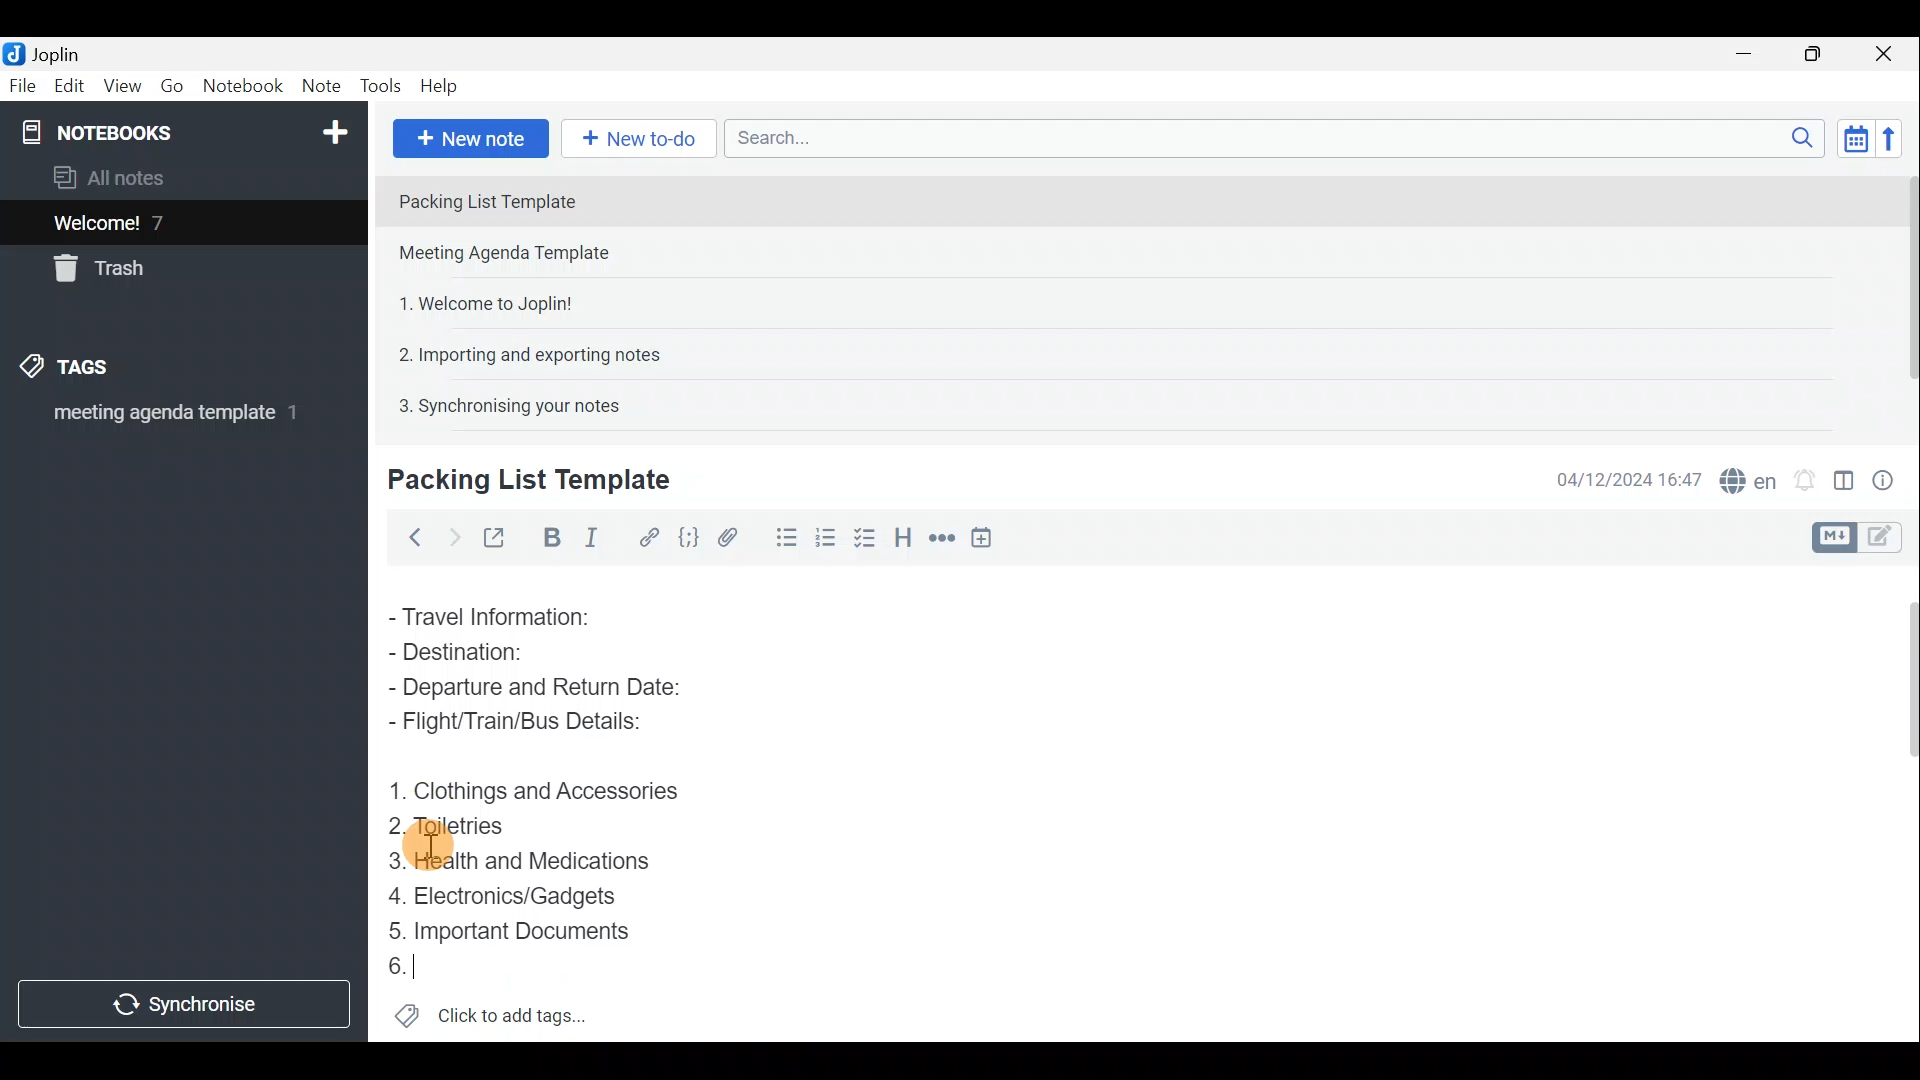  Describe the element at coordinates (517, 481) in the screenshot. I see `Creating new note` at that location.